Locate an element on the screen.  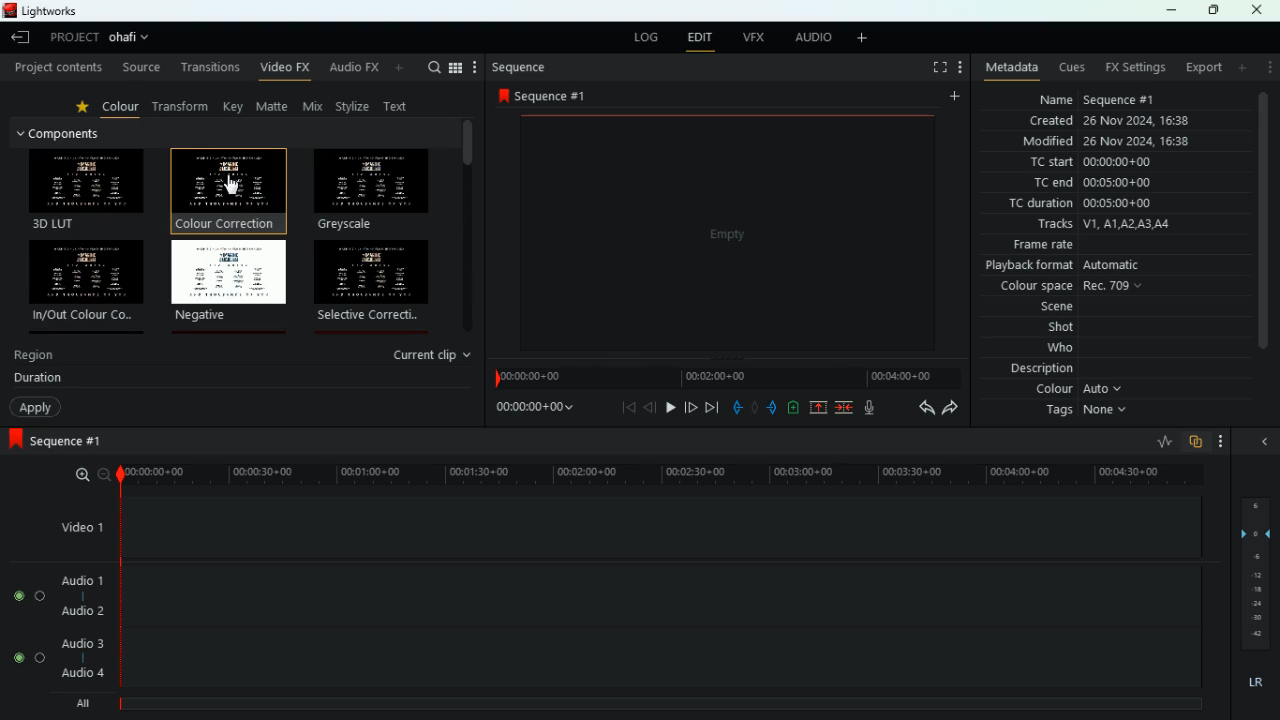
more is located at coordinates (1268, 70).